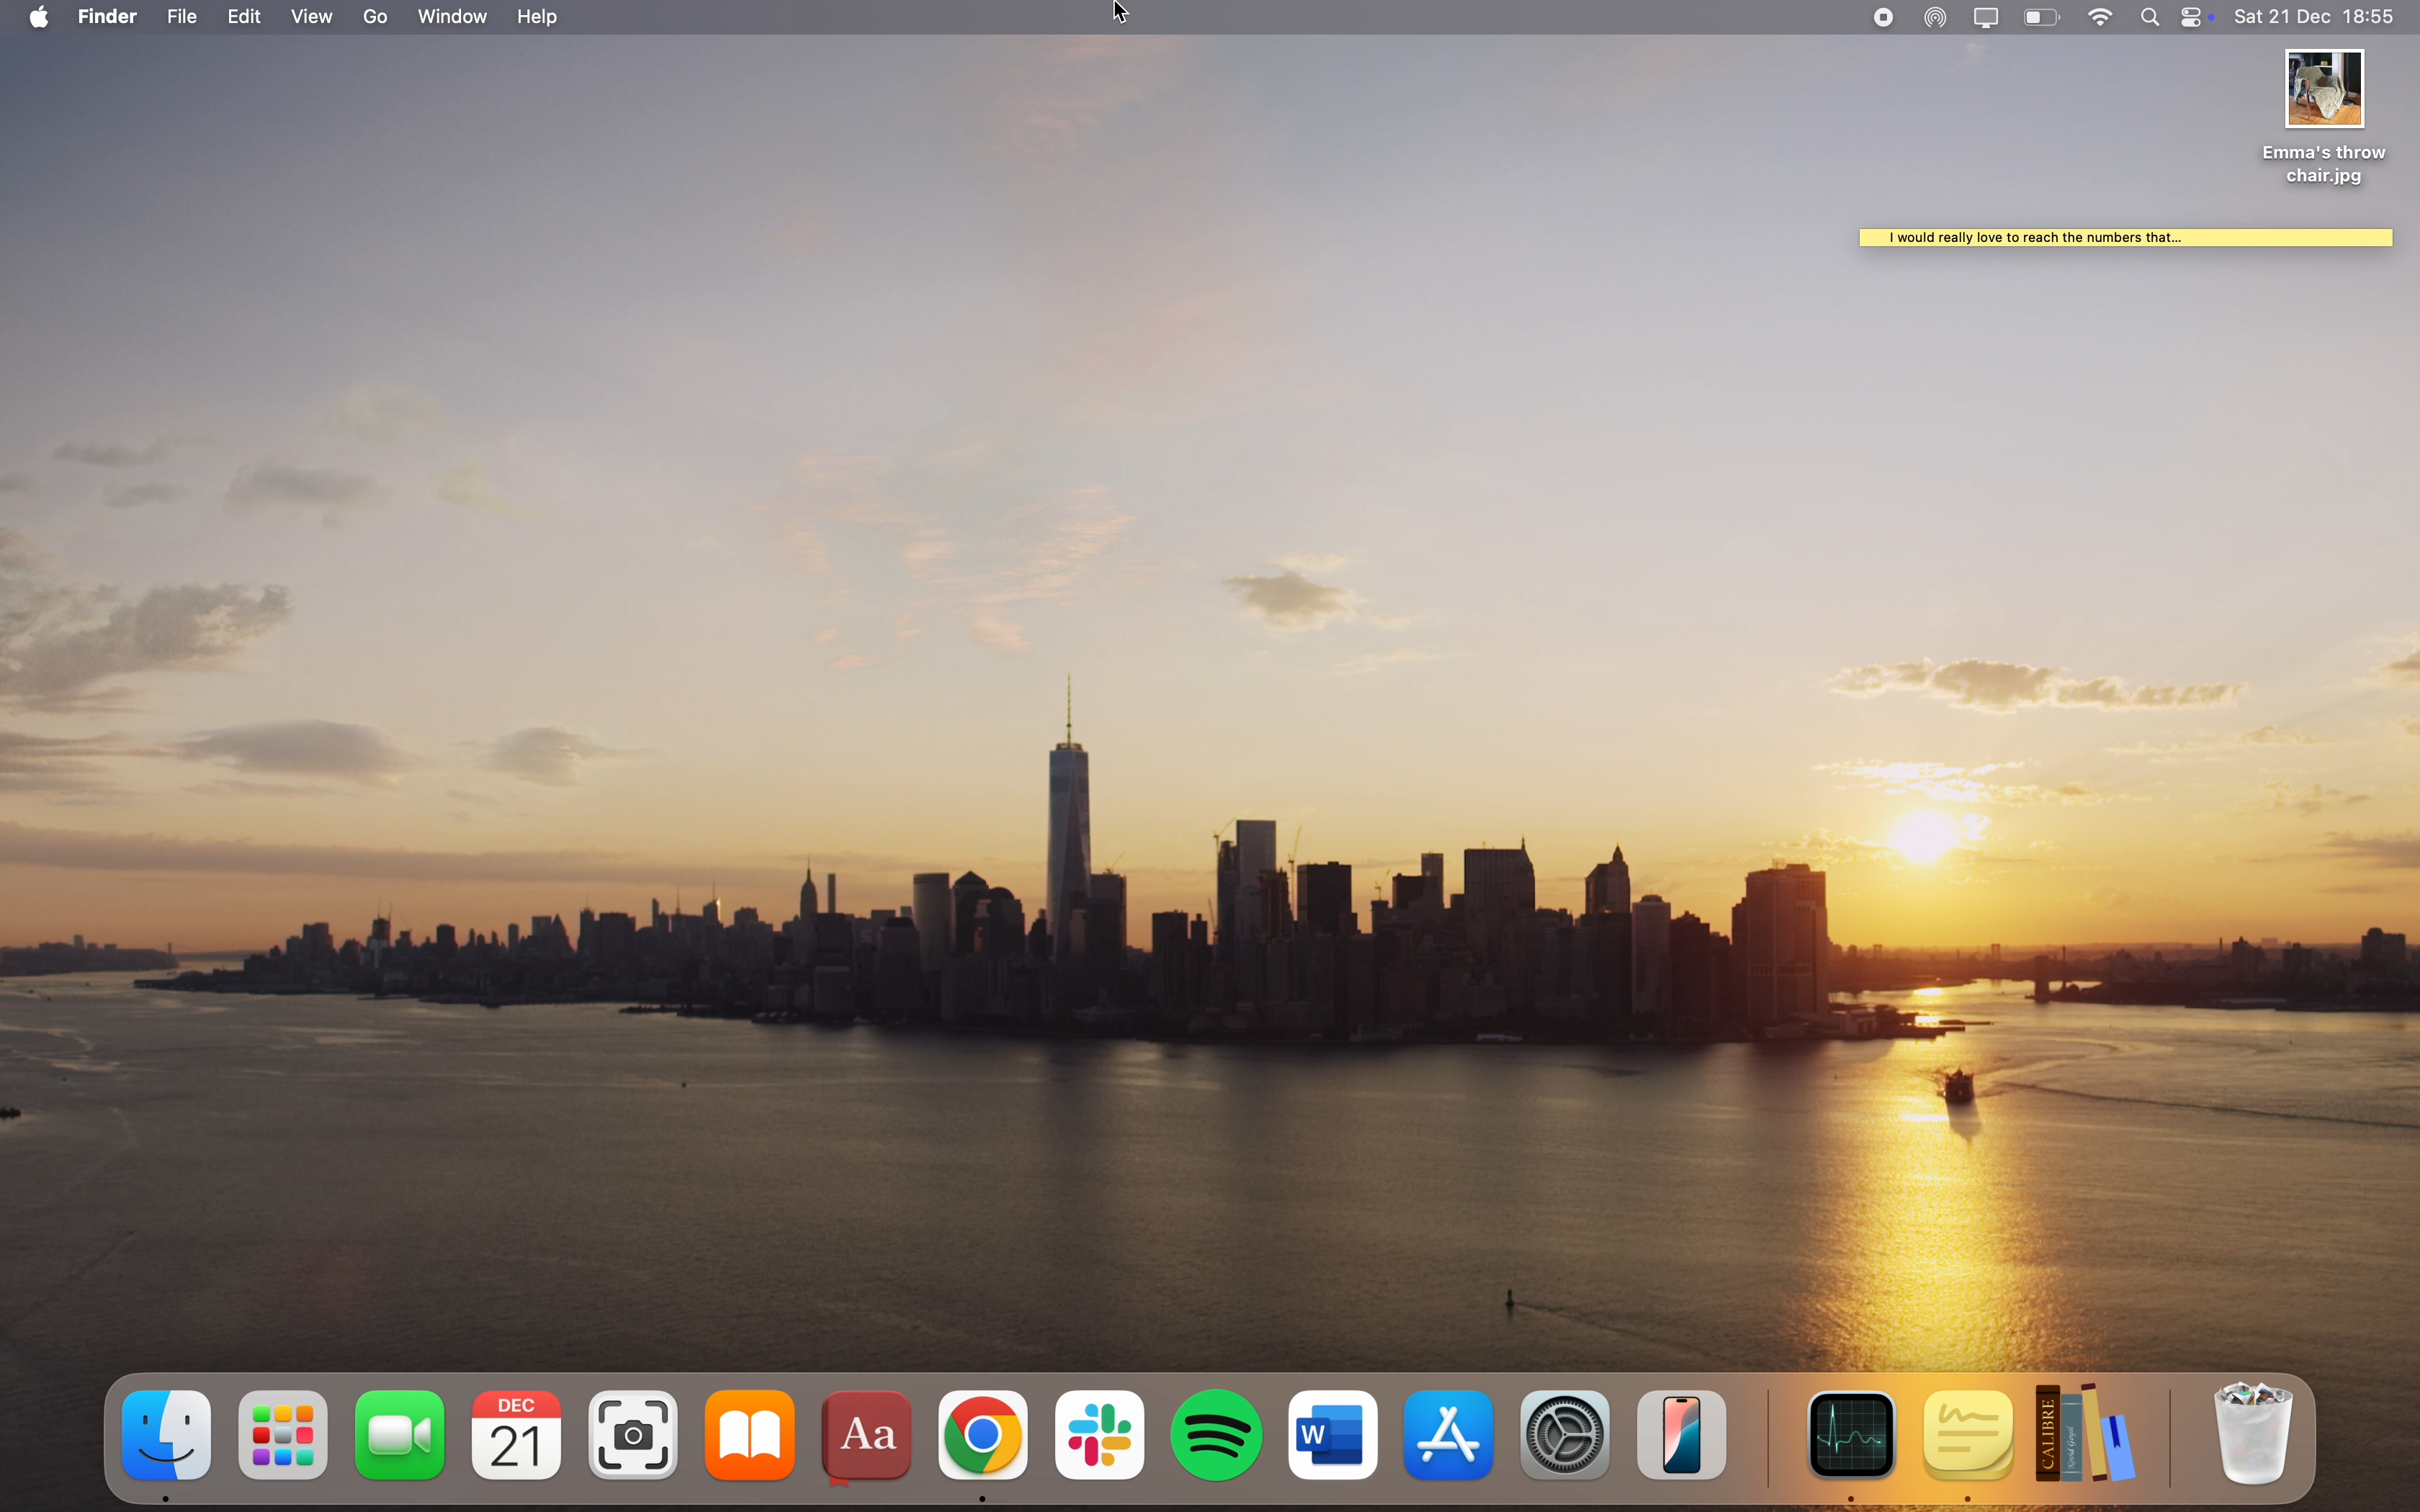  What do you see at coordinates (1104, 1444) in the screenshot?
I see `Slack` at bounding box center [1104, 1444].